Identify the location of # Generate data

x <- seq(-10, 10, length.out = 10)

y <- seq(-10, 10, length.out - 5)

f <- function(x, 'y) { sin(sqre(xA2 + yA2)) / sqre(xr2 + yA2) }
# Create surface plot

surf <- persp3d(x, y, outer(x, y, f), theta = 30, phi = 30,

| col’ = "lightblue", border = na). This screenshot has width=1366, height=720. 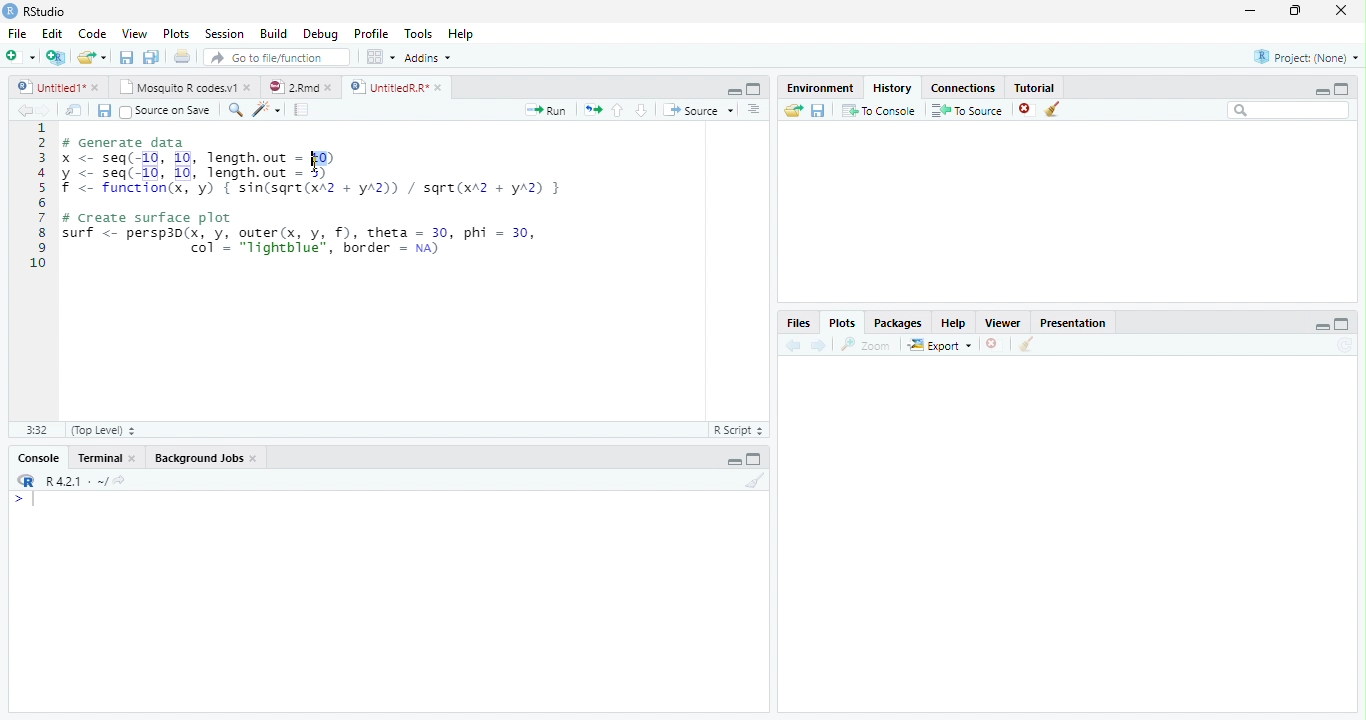
(317, 204).